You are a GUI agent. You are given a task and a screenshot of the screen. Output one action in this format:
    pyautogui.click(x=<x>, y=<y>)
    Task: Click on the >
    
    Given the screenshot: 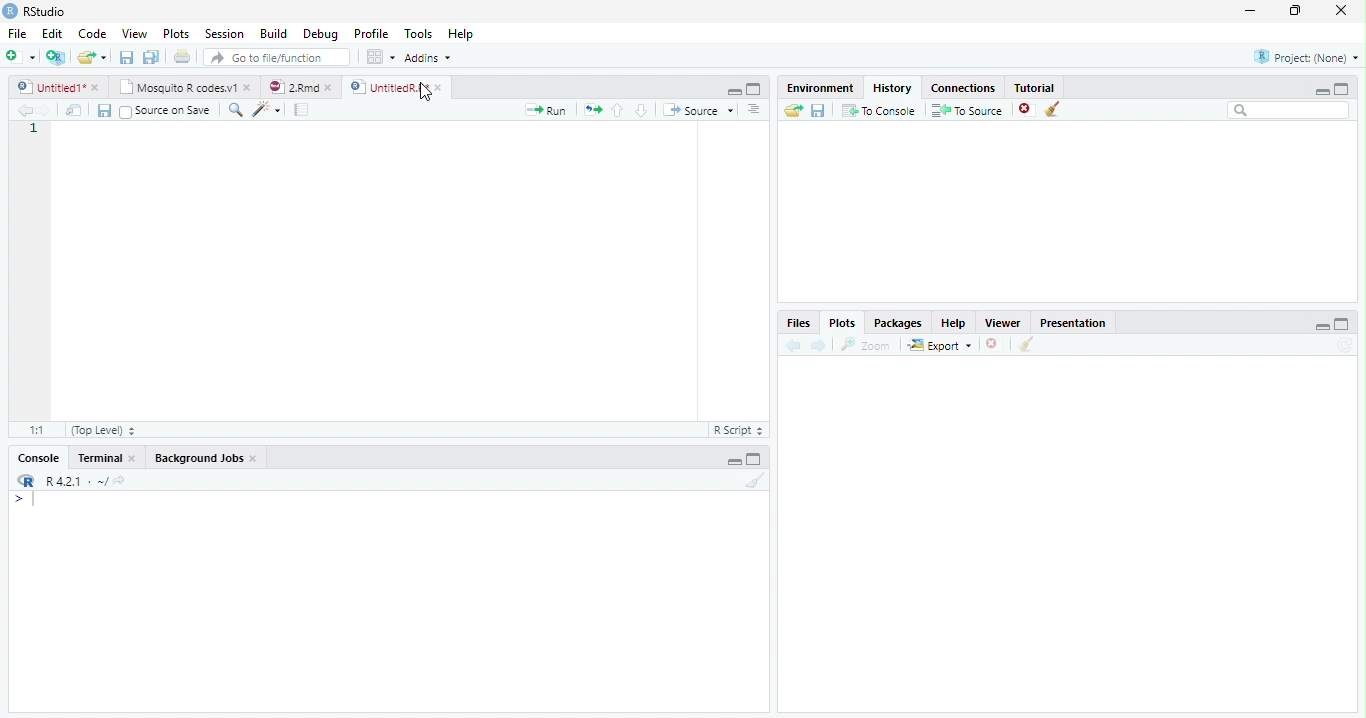 What is the action you would take?
    pyautogui.click(x=14, y=500)
    